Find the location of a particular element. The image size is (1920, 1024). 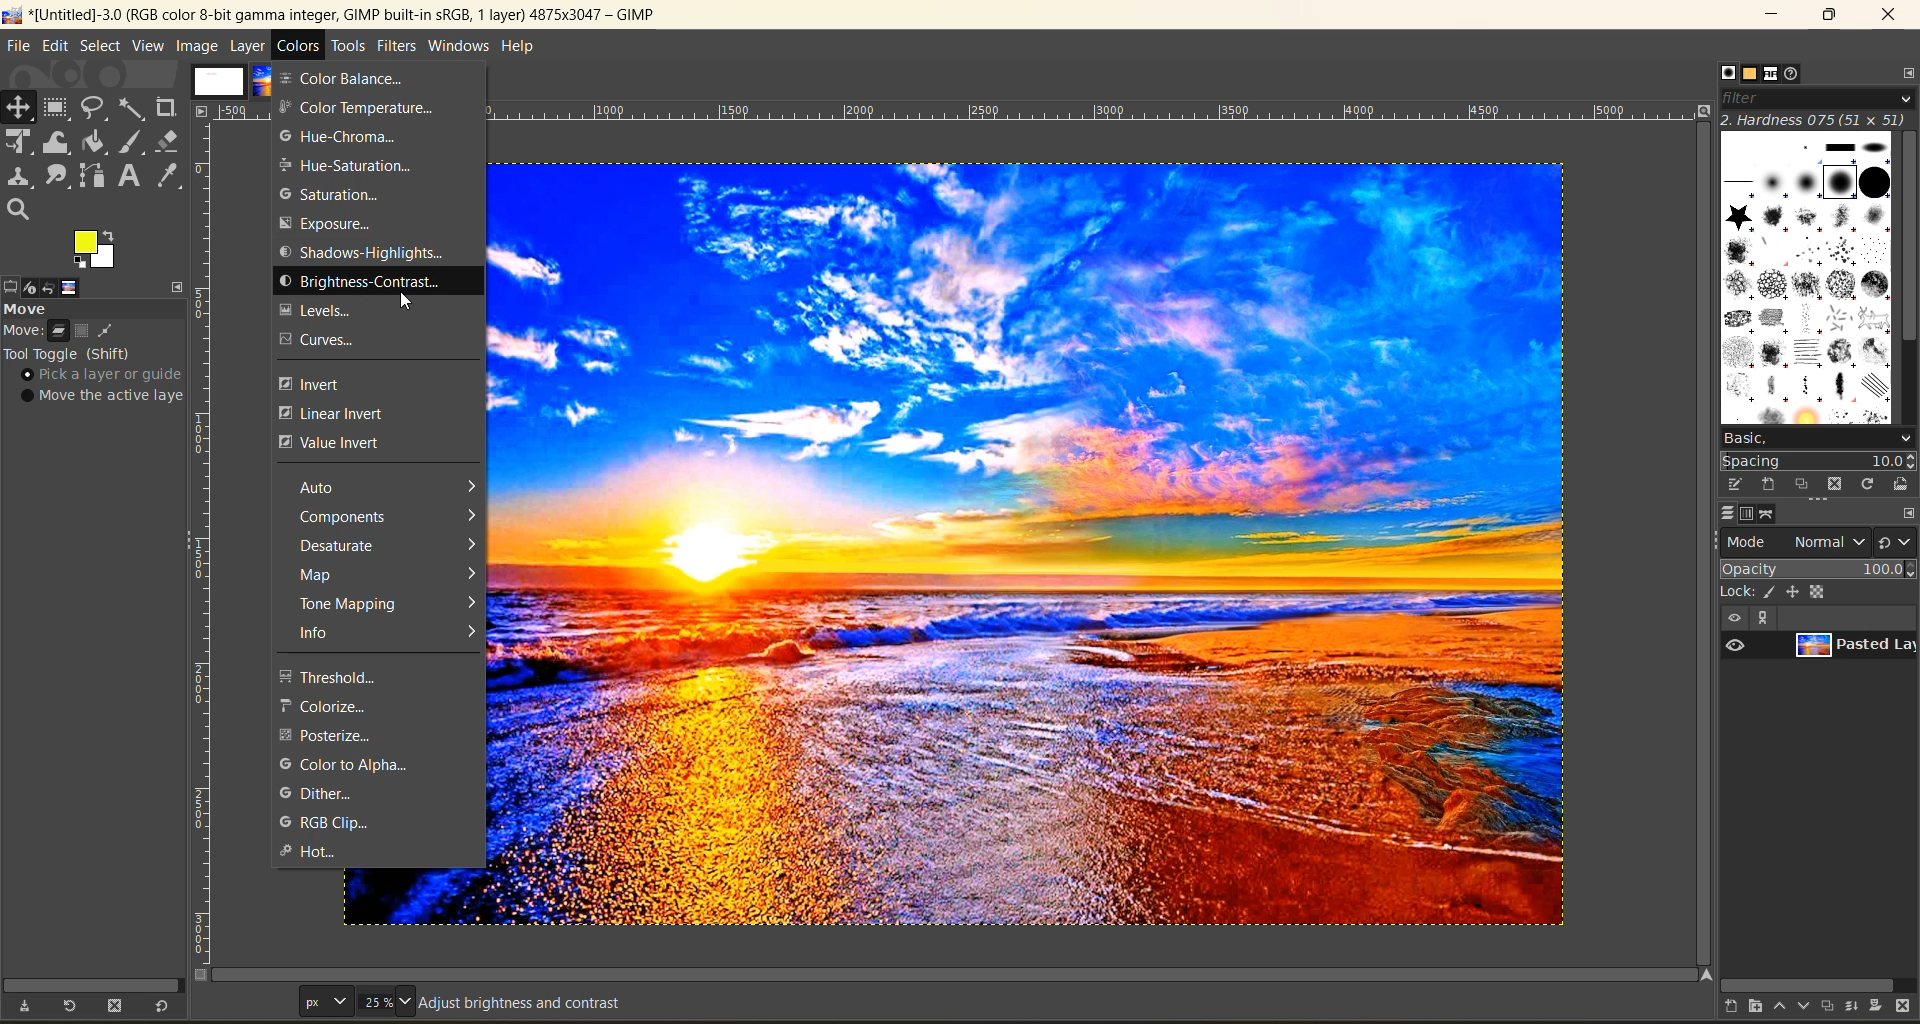

metadata is located at coordinates (503, 1006).